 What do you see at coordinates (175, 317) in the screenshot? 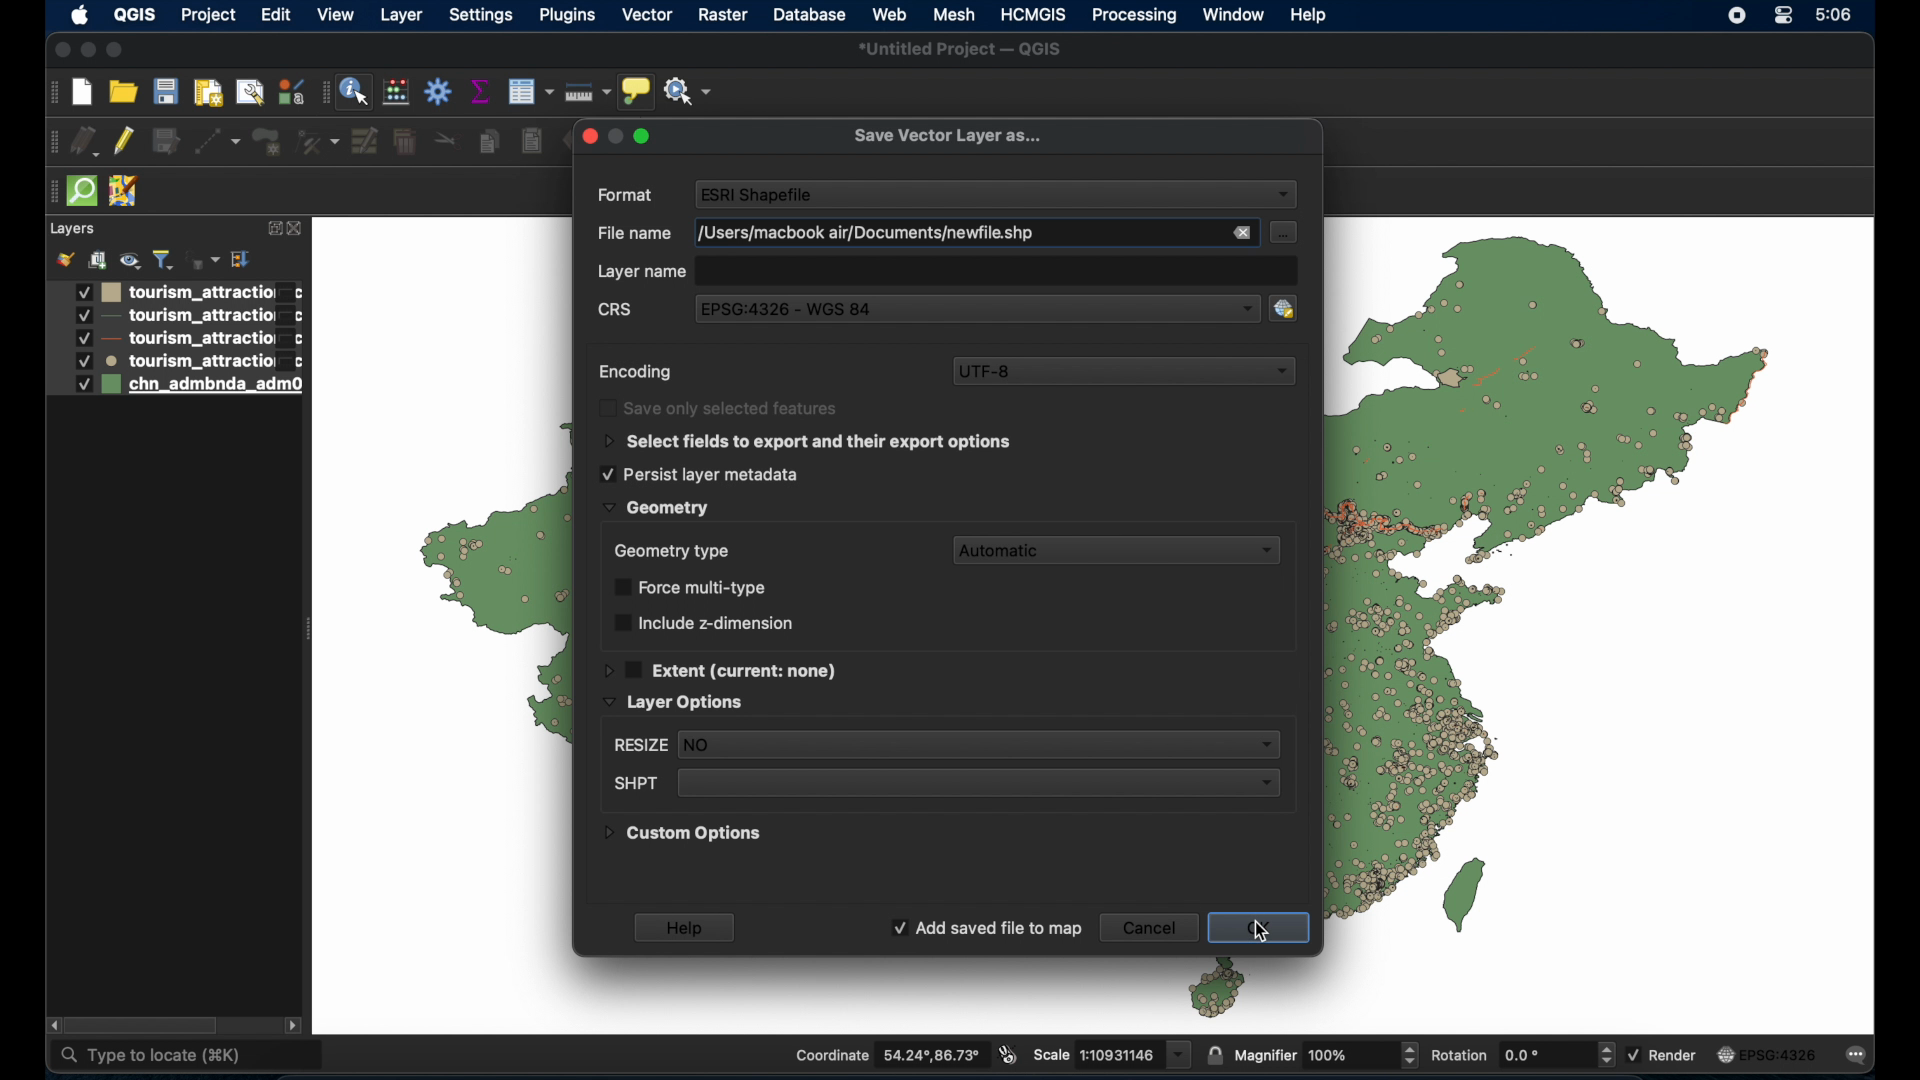
I see `layer 2` at bounding box center [175, 317].